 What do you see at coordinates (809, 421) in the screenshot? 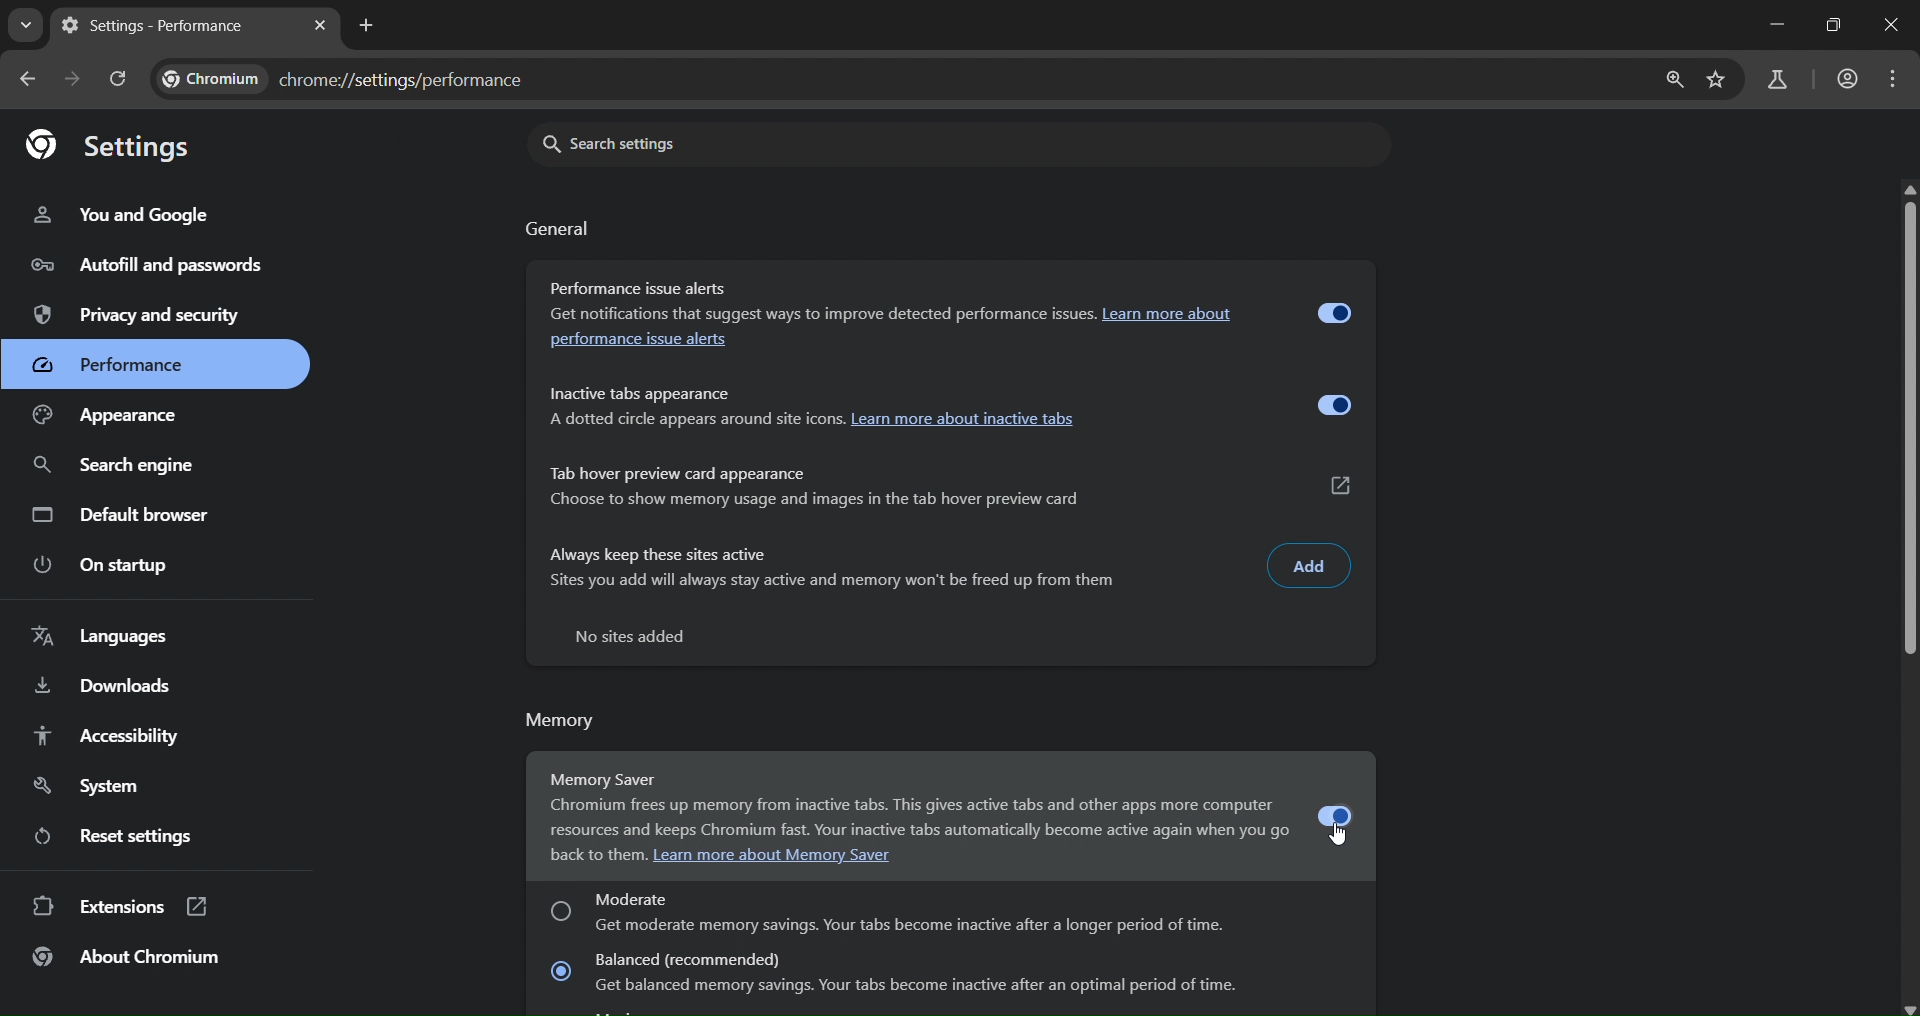
I see `about inactive tabs appearance` at bounding box center [809, 421].